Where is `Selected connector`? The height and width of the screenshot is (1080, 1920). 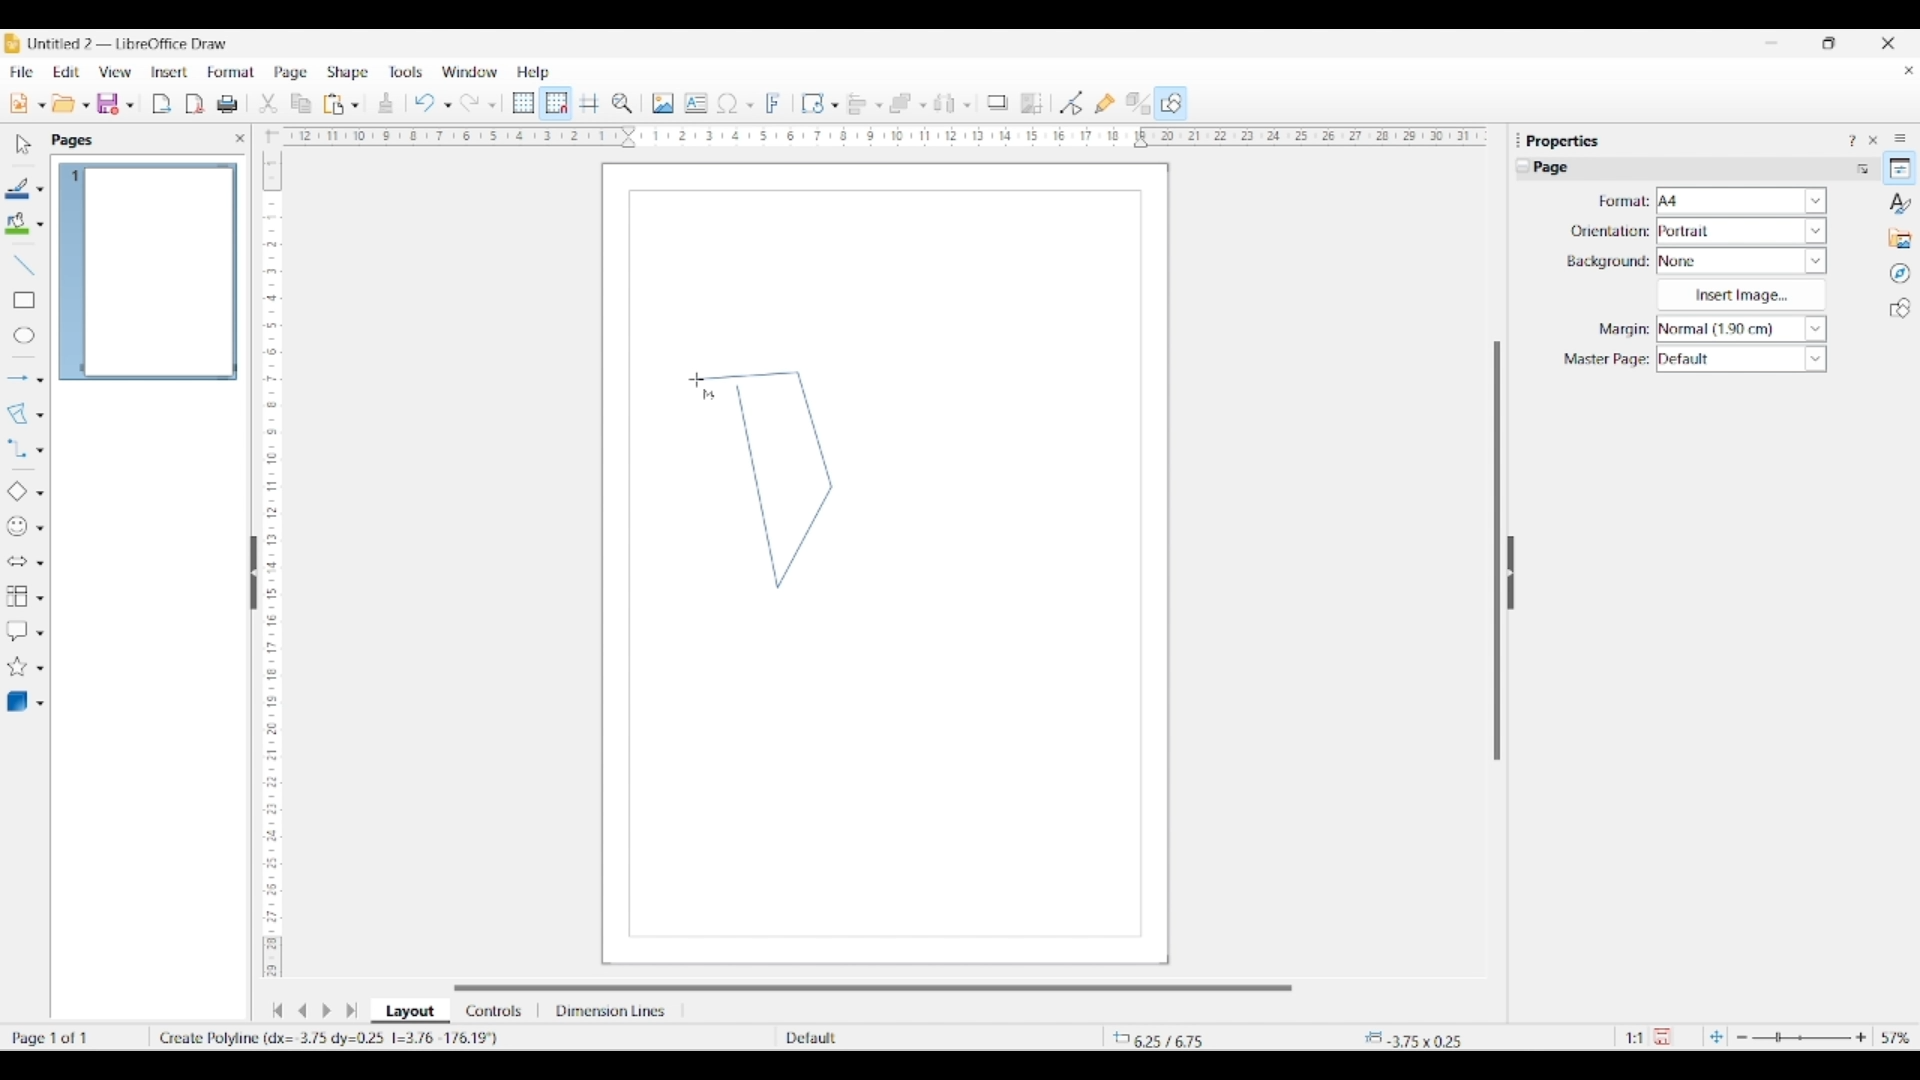
Selected connector is located at coordinates (16, 447).